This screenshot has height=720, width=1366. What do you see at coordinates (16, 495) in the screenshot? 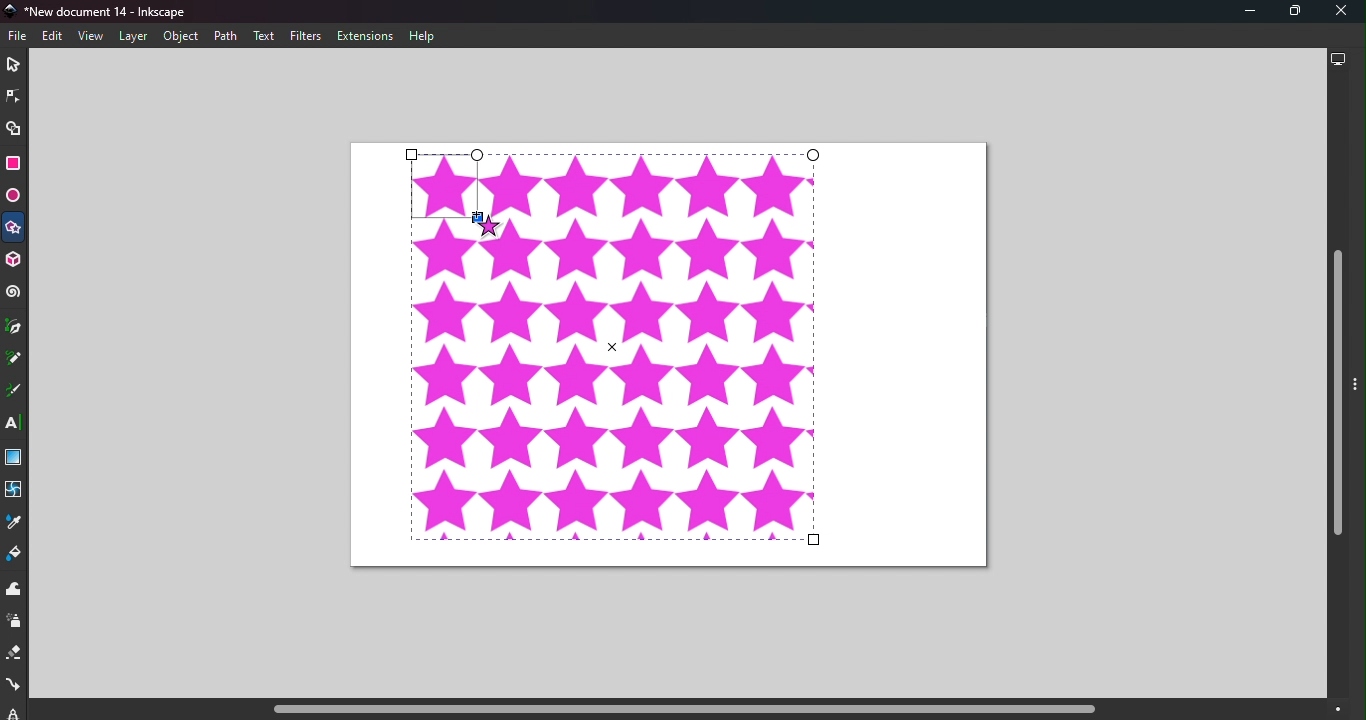
I see `Mesh tool` at bounding box center [16, 495].